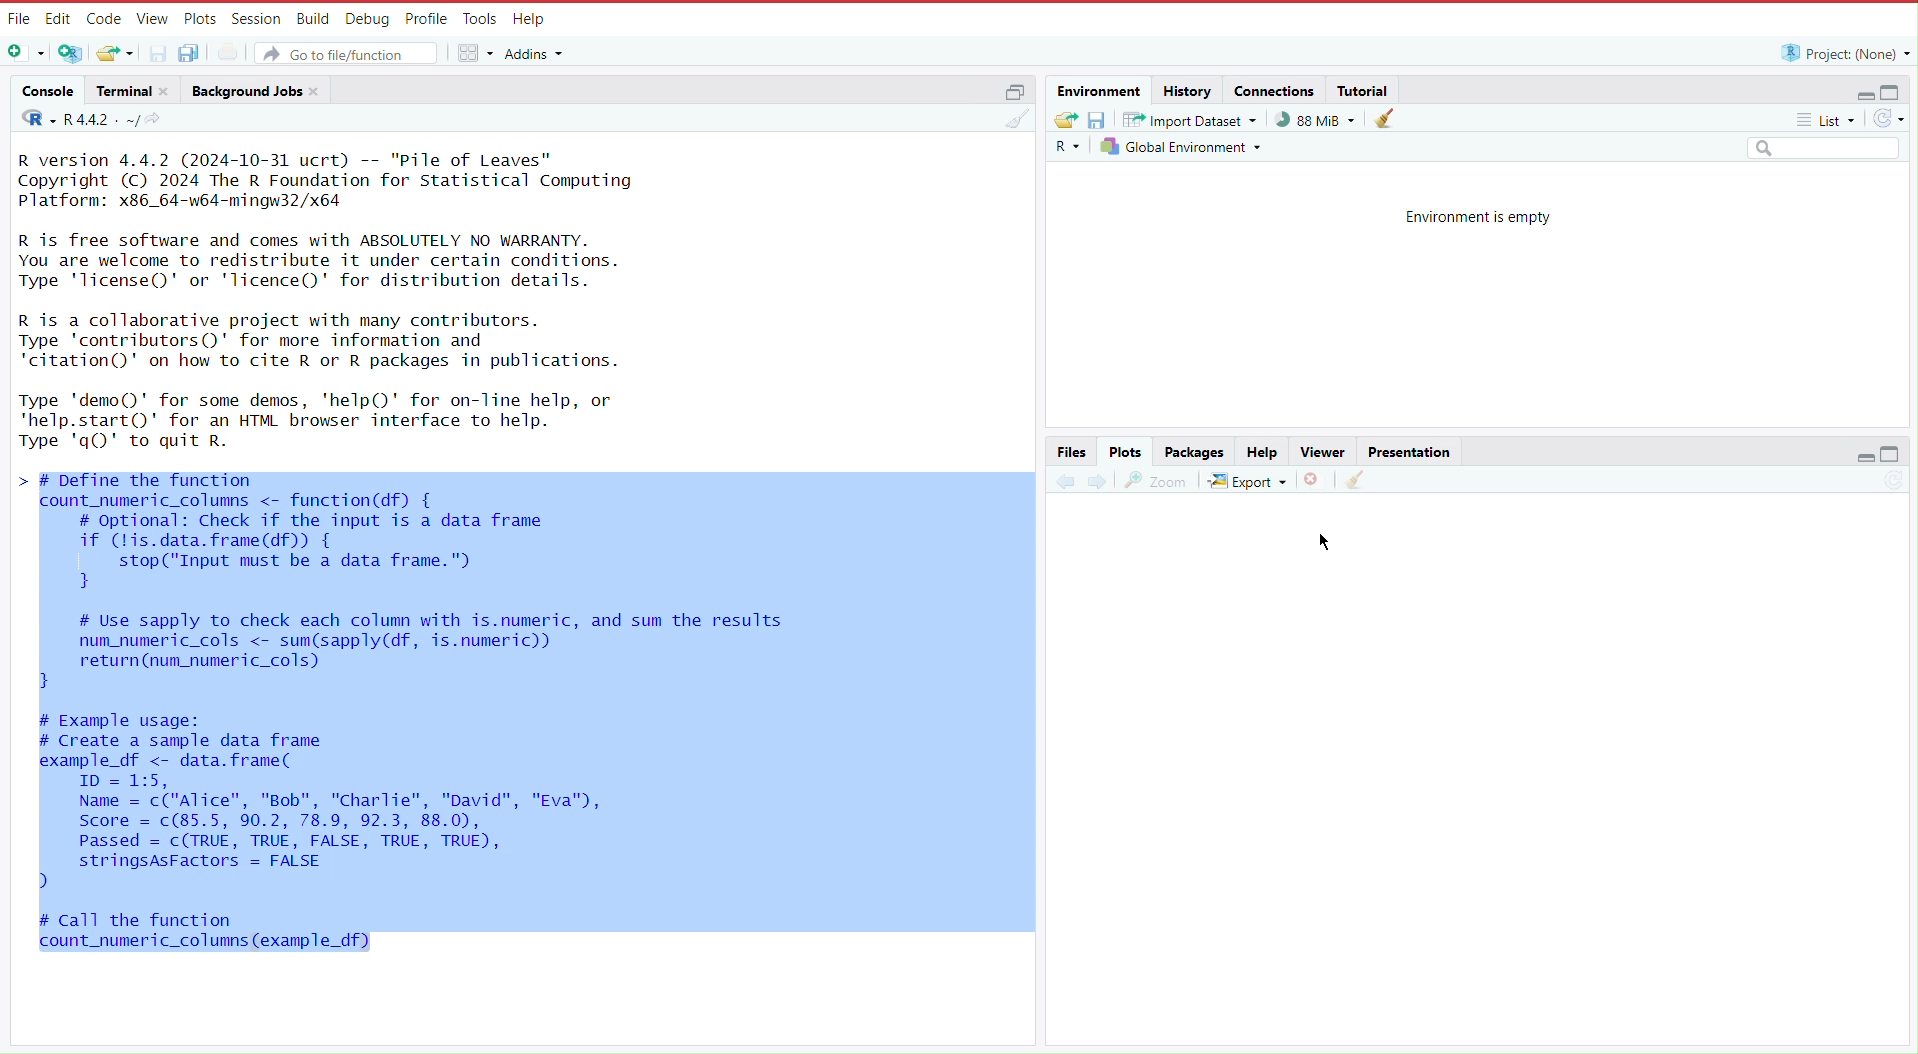  What do you see at coordinates (1065, 478) in the screenshot?
I see `Go back to the previous source location (Ctrl + F9)` at bounding box center [1065, 478].